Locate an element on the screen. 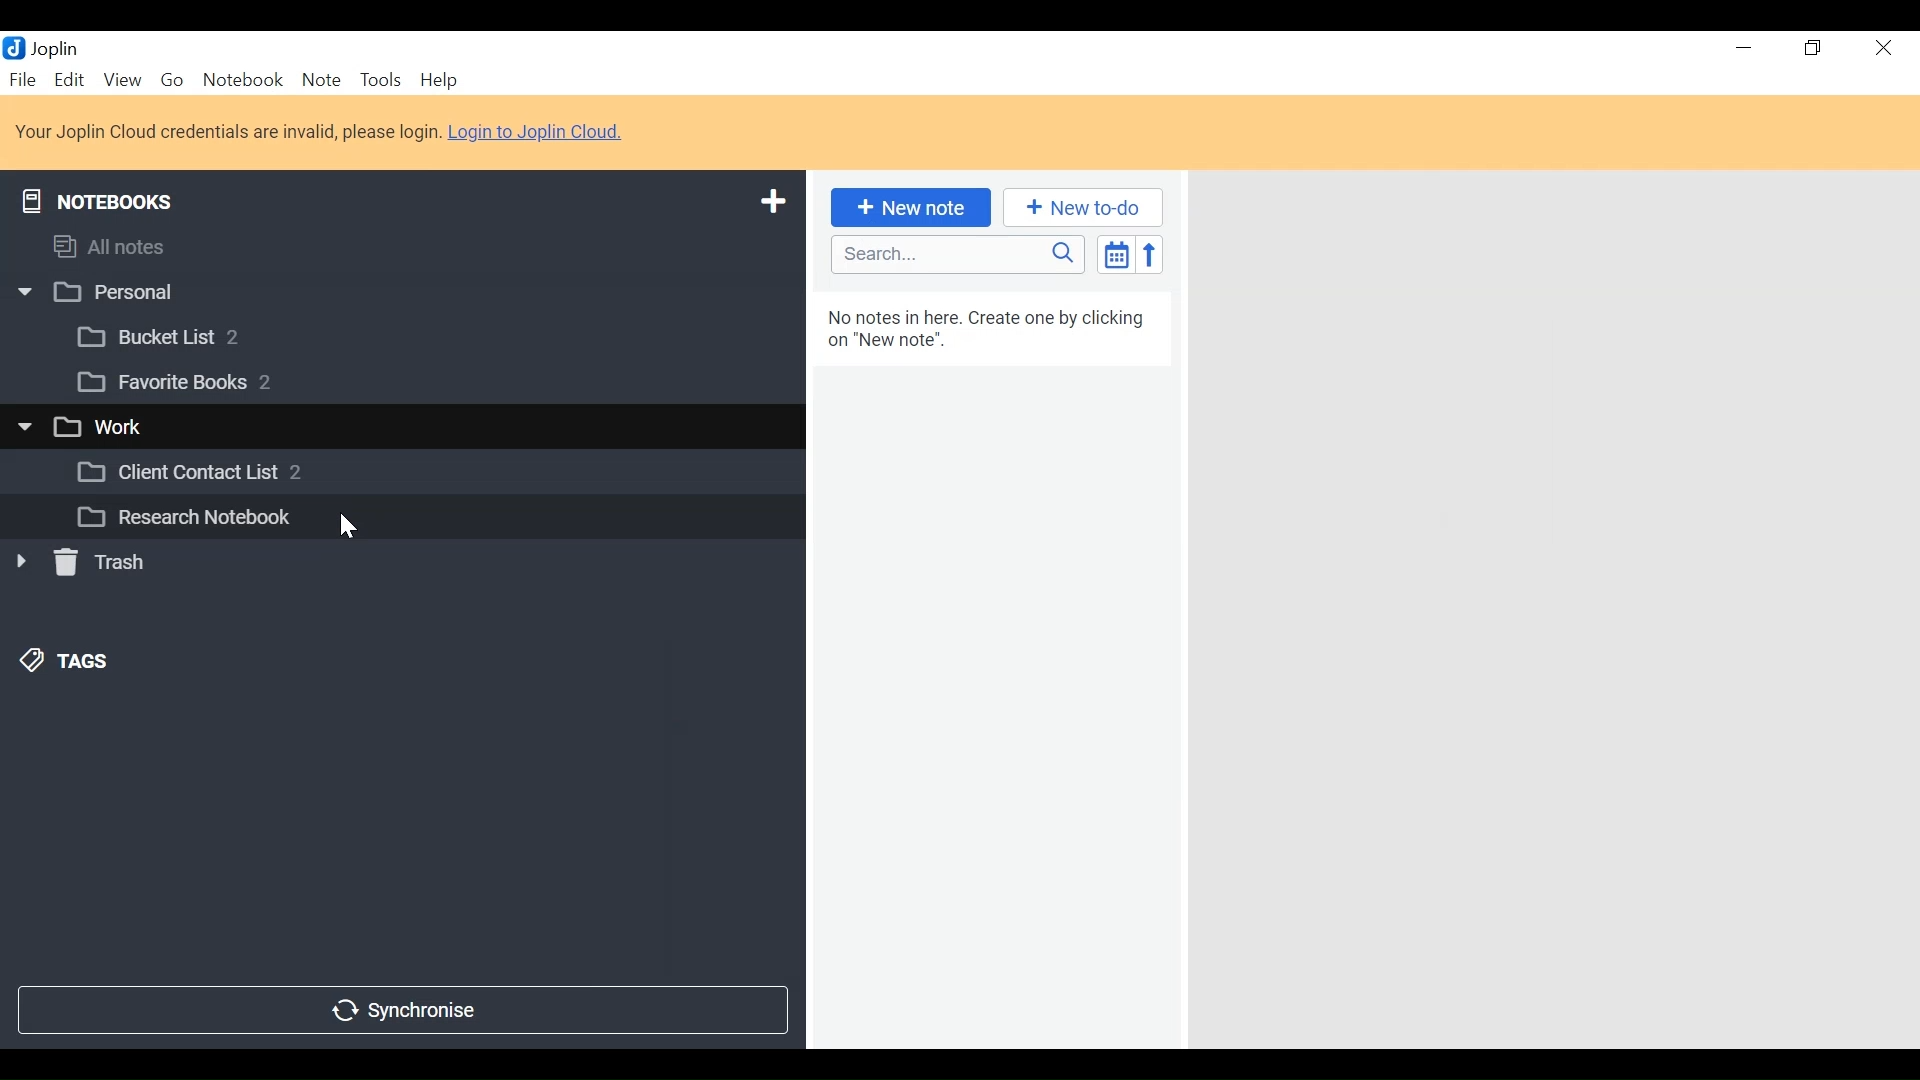 Image resolution: width=1920 pixels, height=1080 pixels. Go is located at coordinates (171, 78).